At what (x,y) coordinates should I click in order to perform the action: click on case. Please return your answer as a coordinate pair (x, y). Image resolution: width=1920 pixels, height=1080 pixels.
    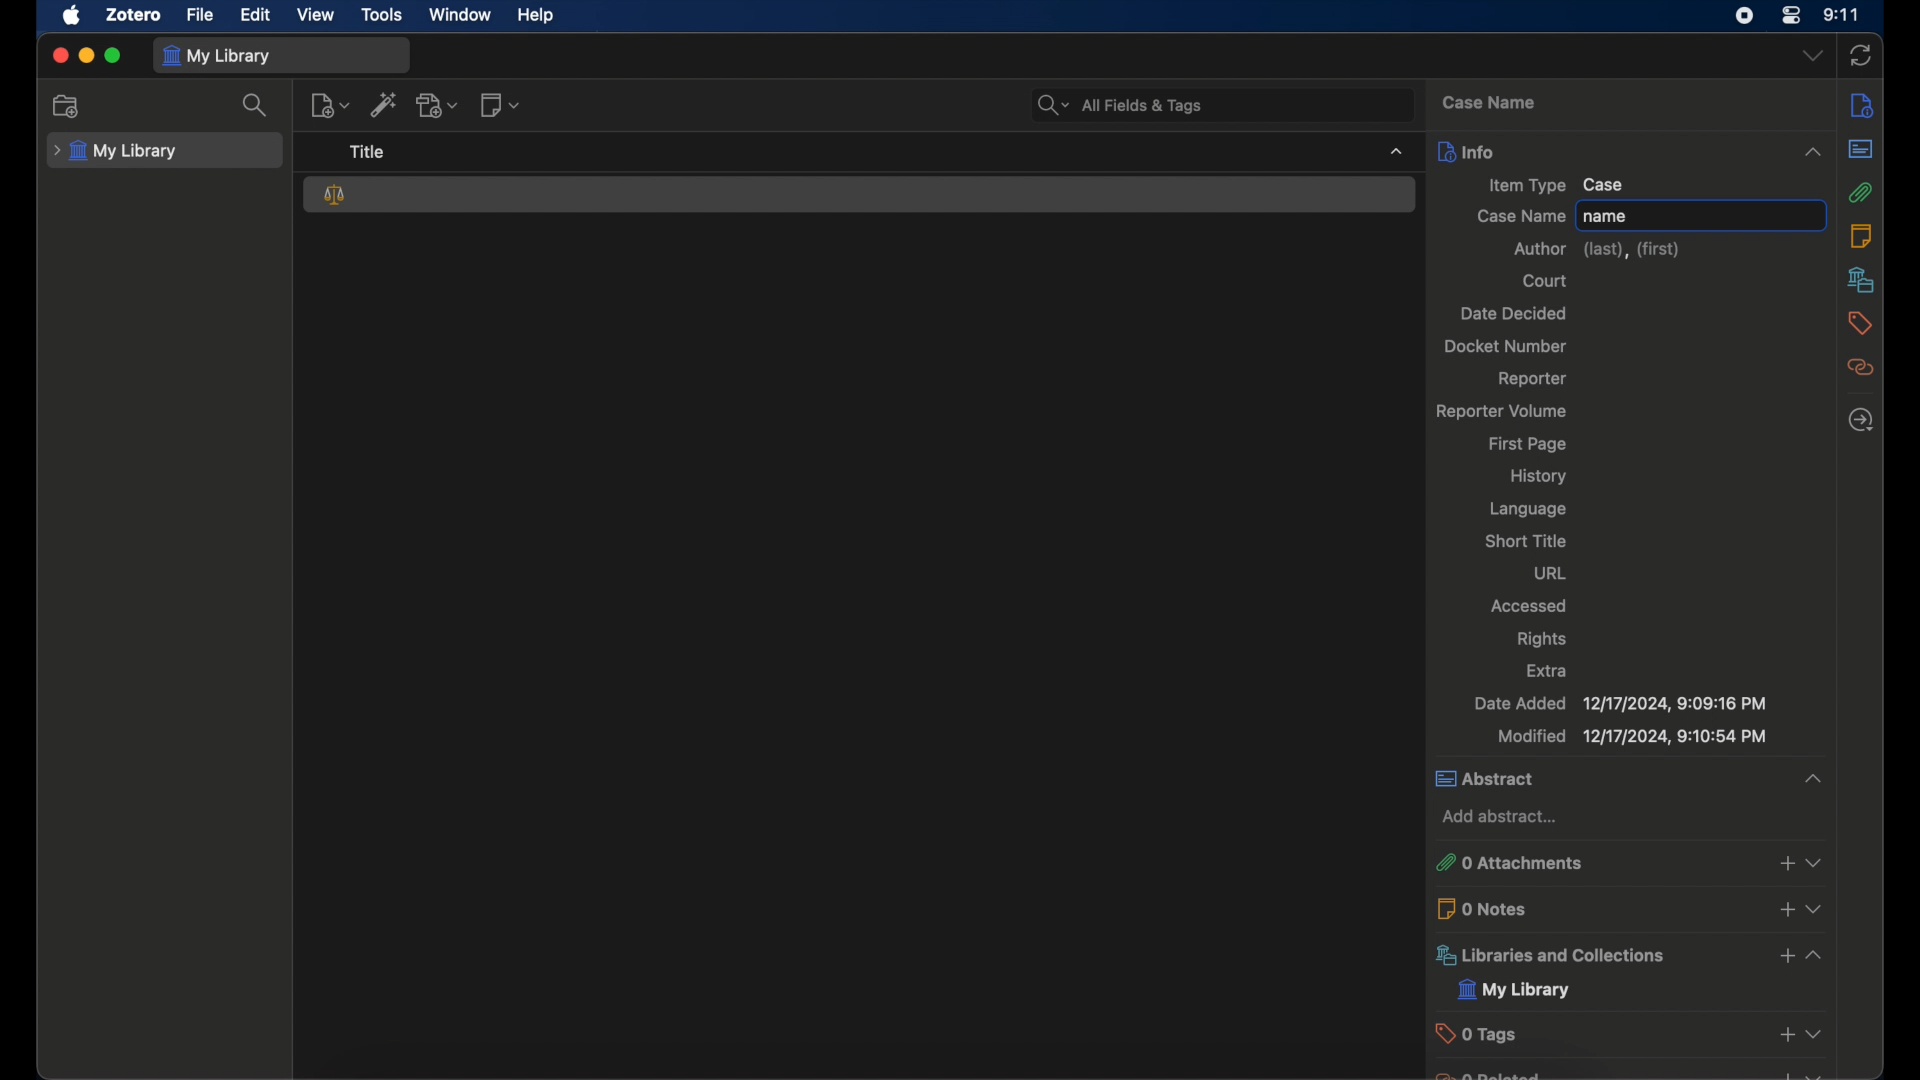
    Looking at the image, I should click on (336, 194).